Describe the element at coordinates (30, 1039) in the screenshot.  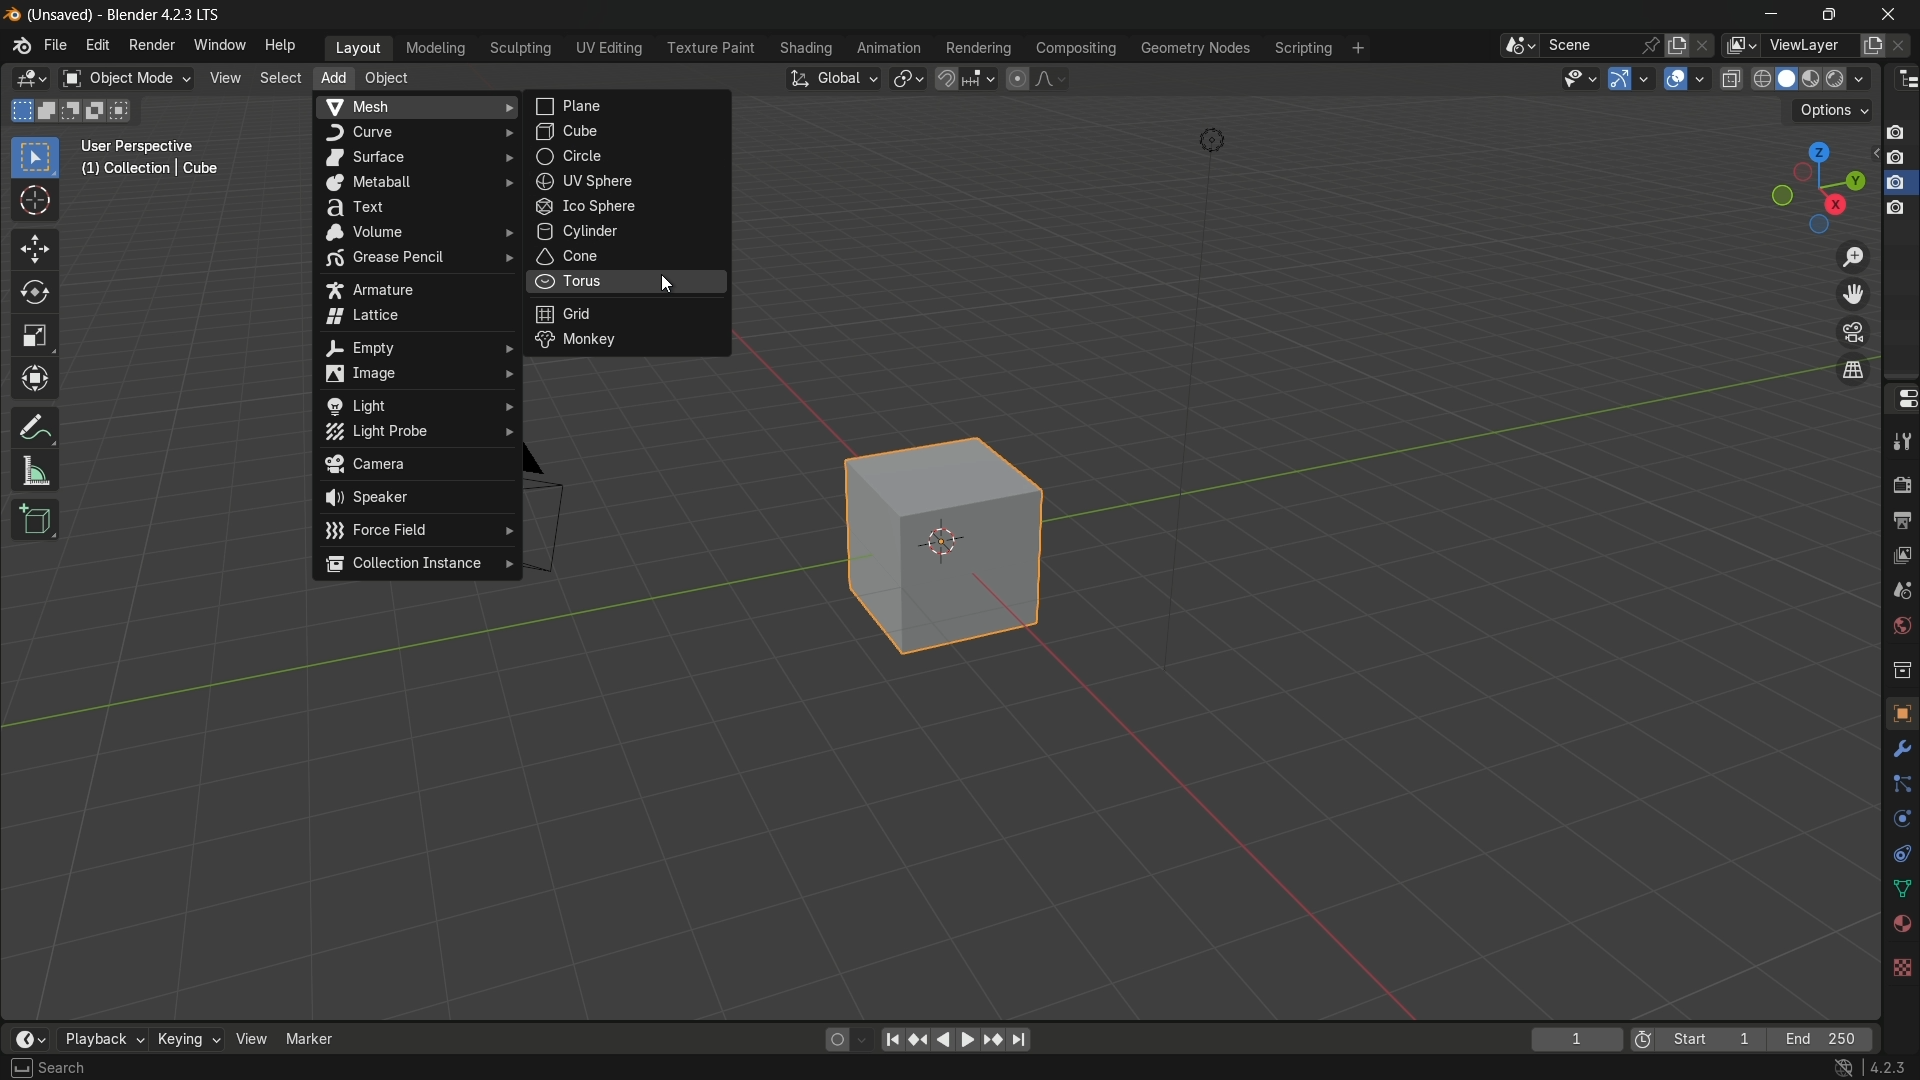
I see `timeline` at that location.